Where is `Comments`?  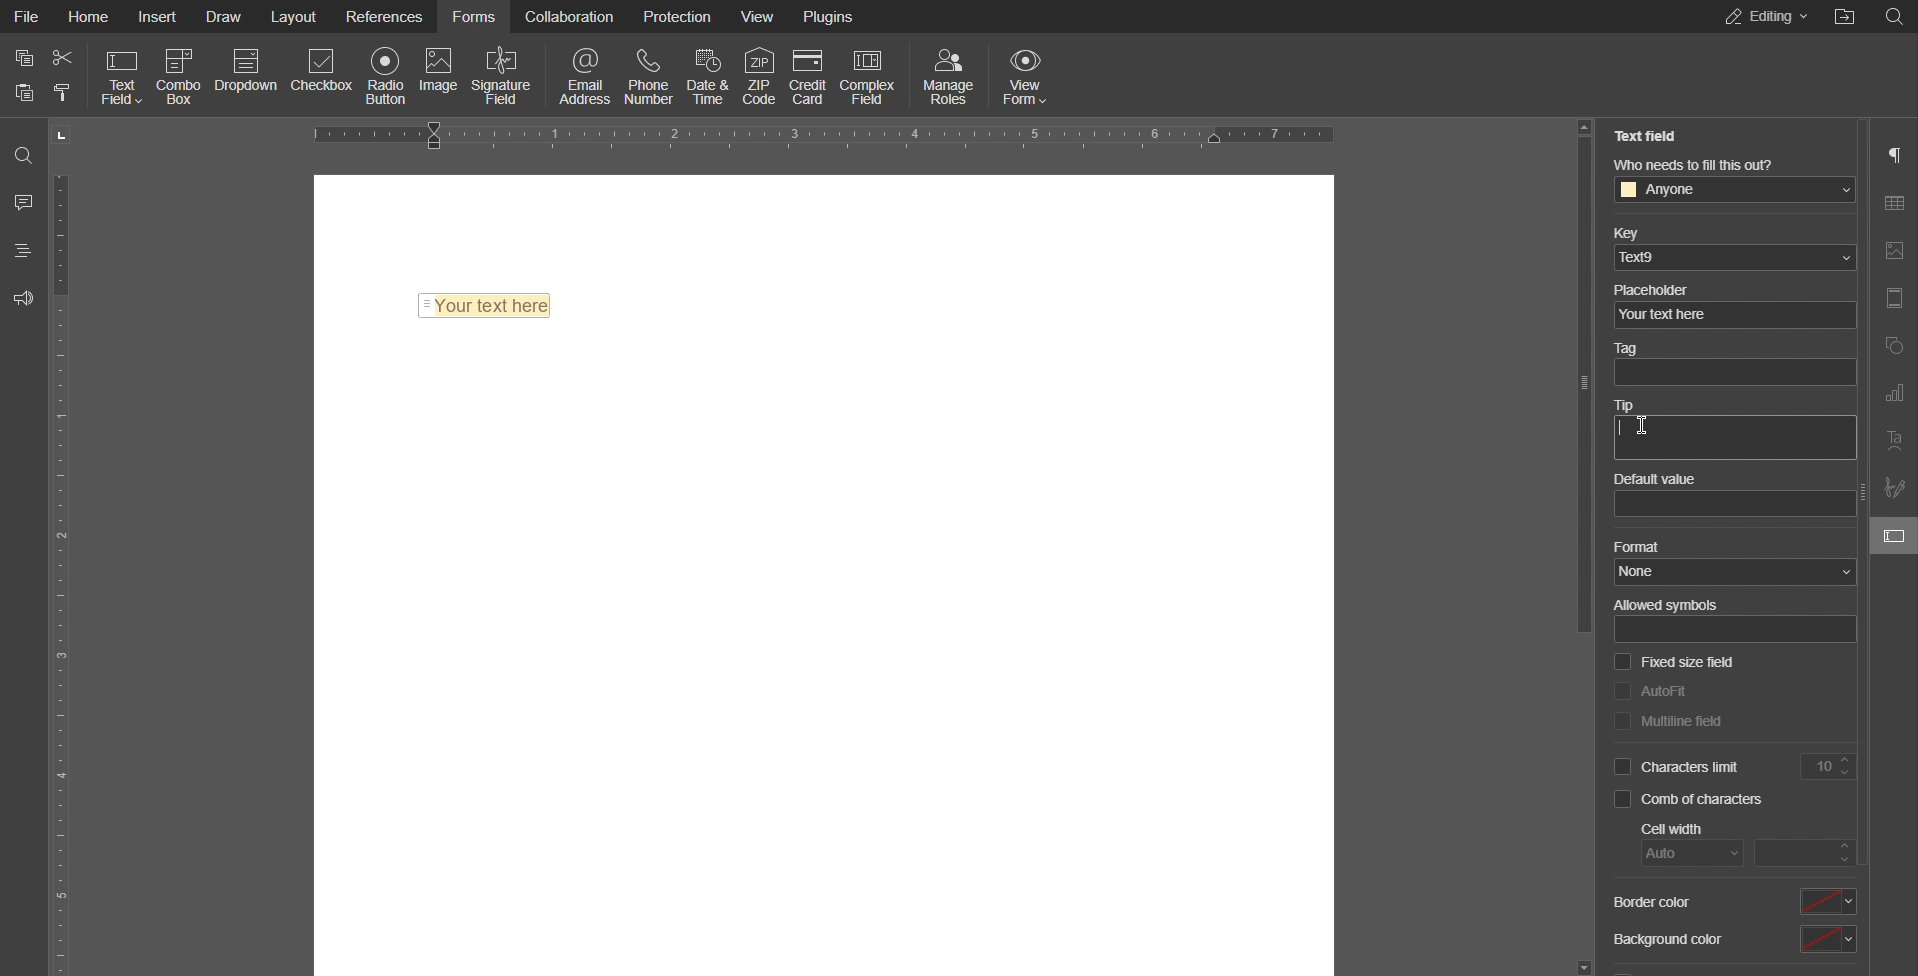 Comments is located at coordinates (23, 199).